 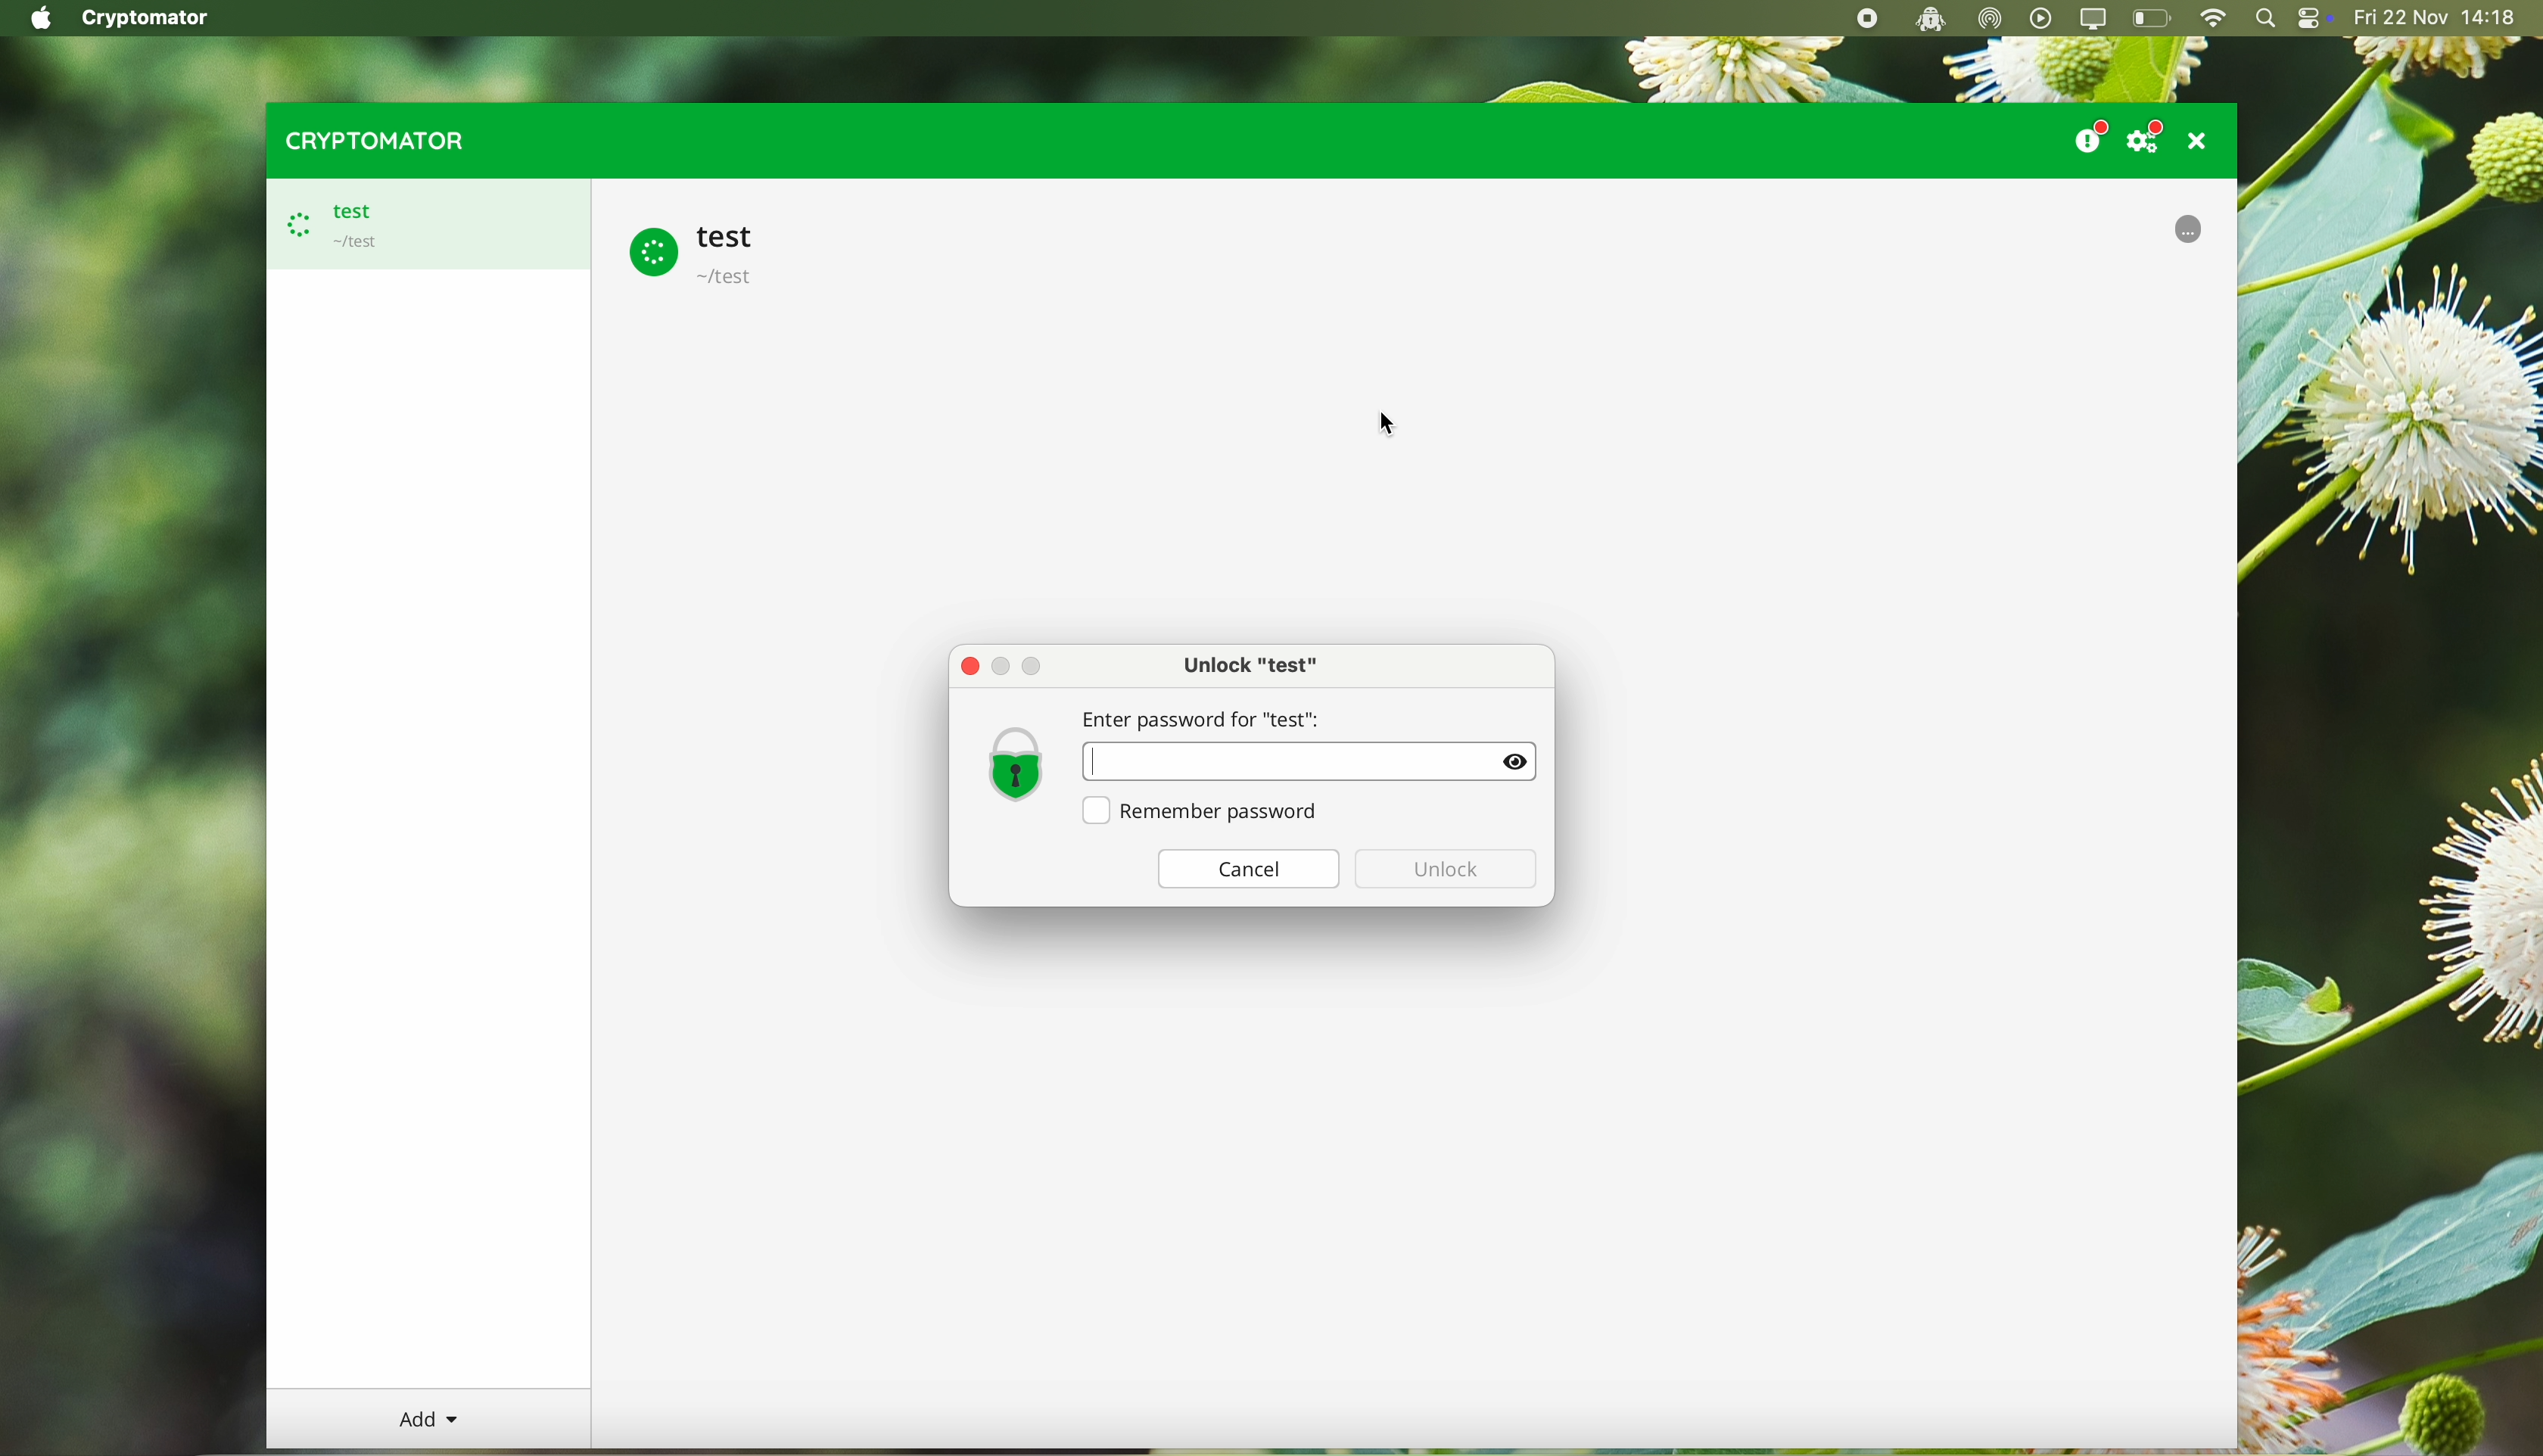 What do you see at coordinates (2088, 133) in the screenshot?
I see `donate` at bounding box center [2088, 133].